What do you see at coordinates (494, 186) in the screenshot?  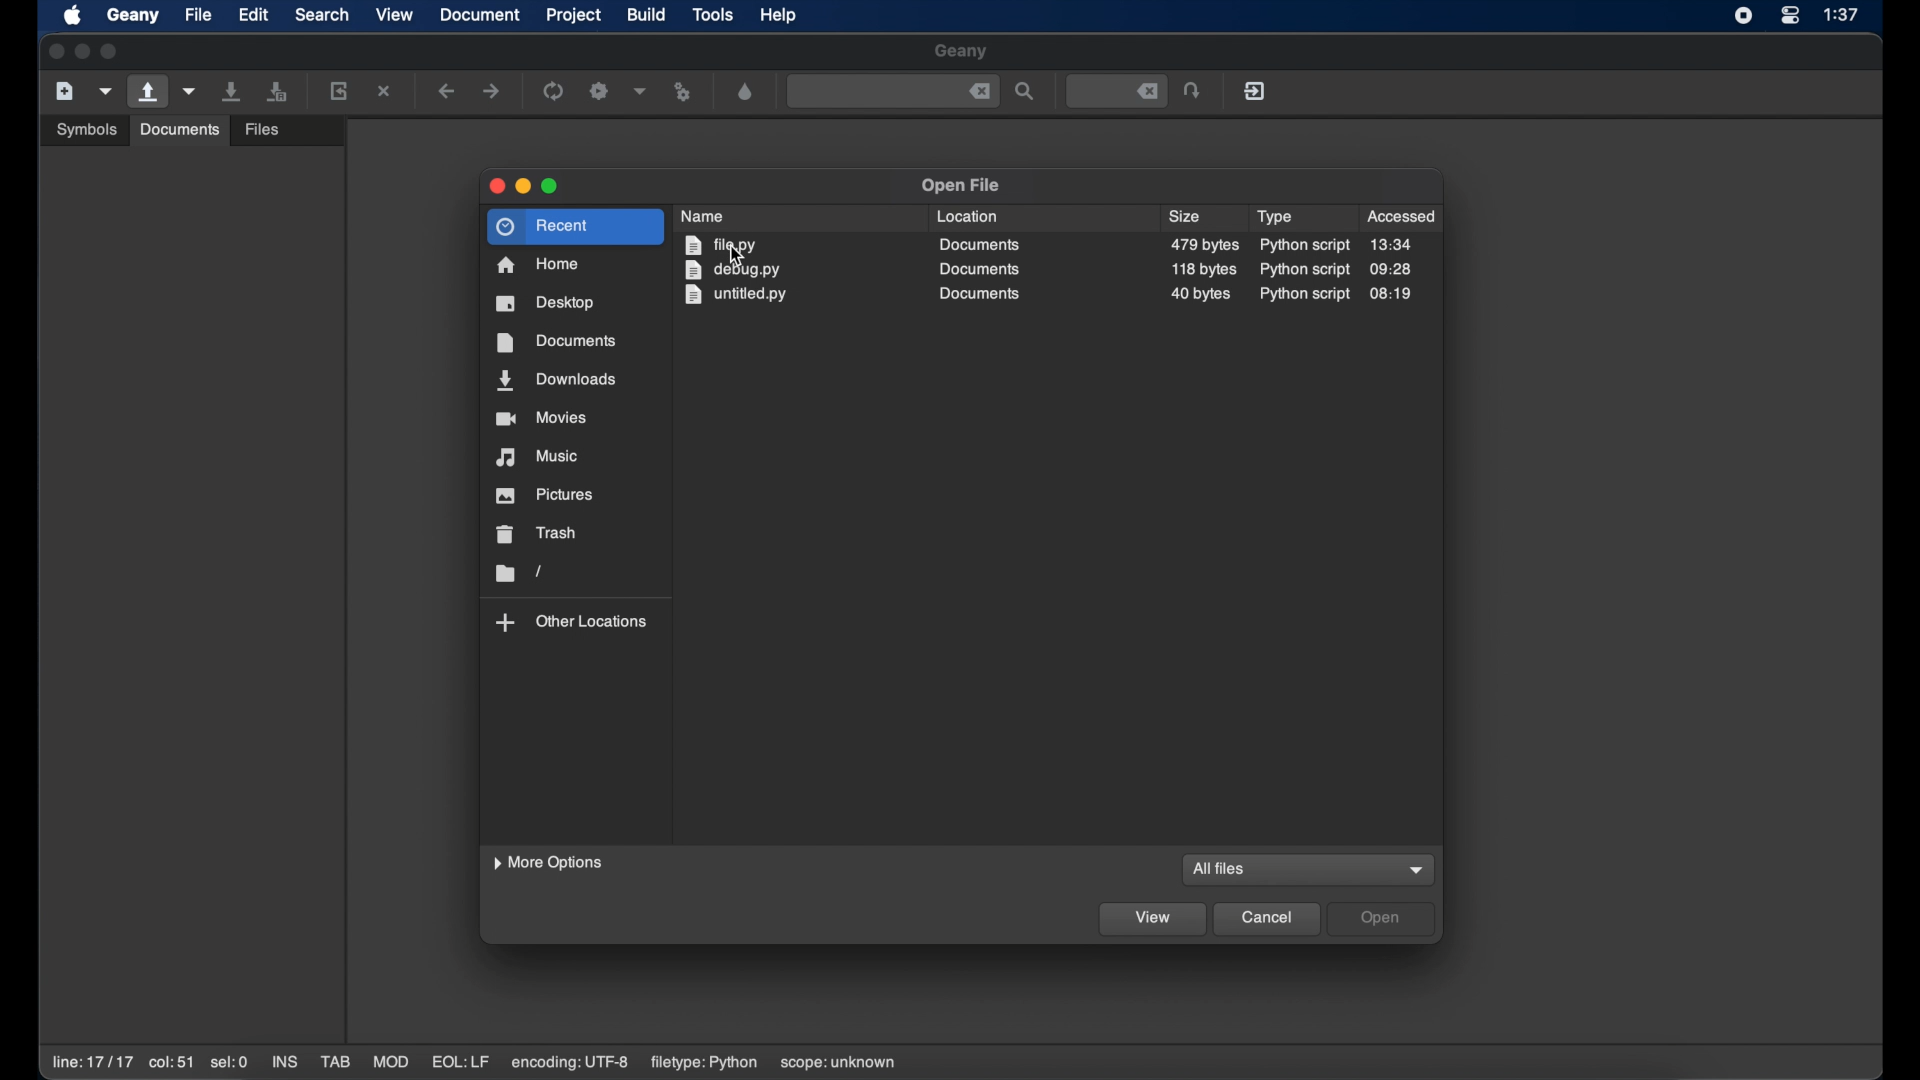 I see `close` at bounding box center [494, 186].